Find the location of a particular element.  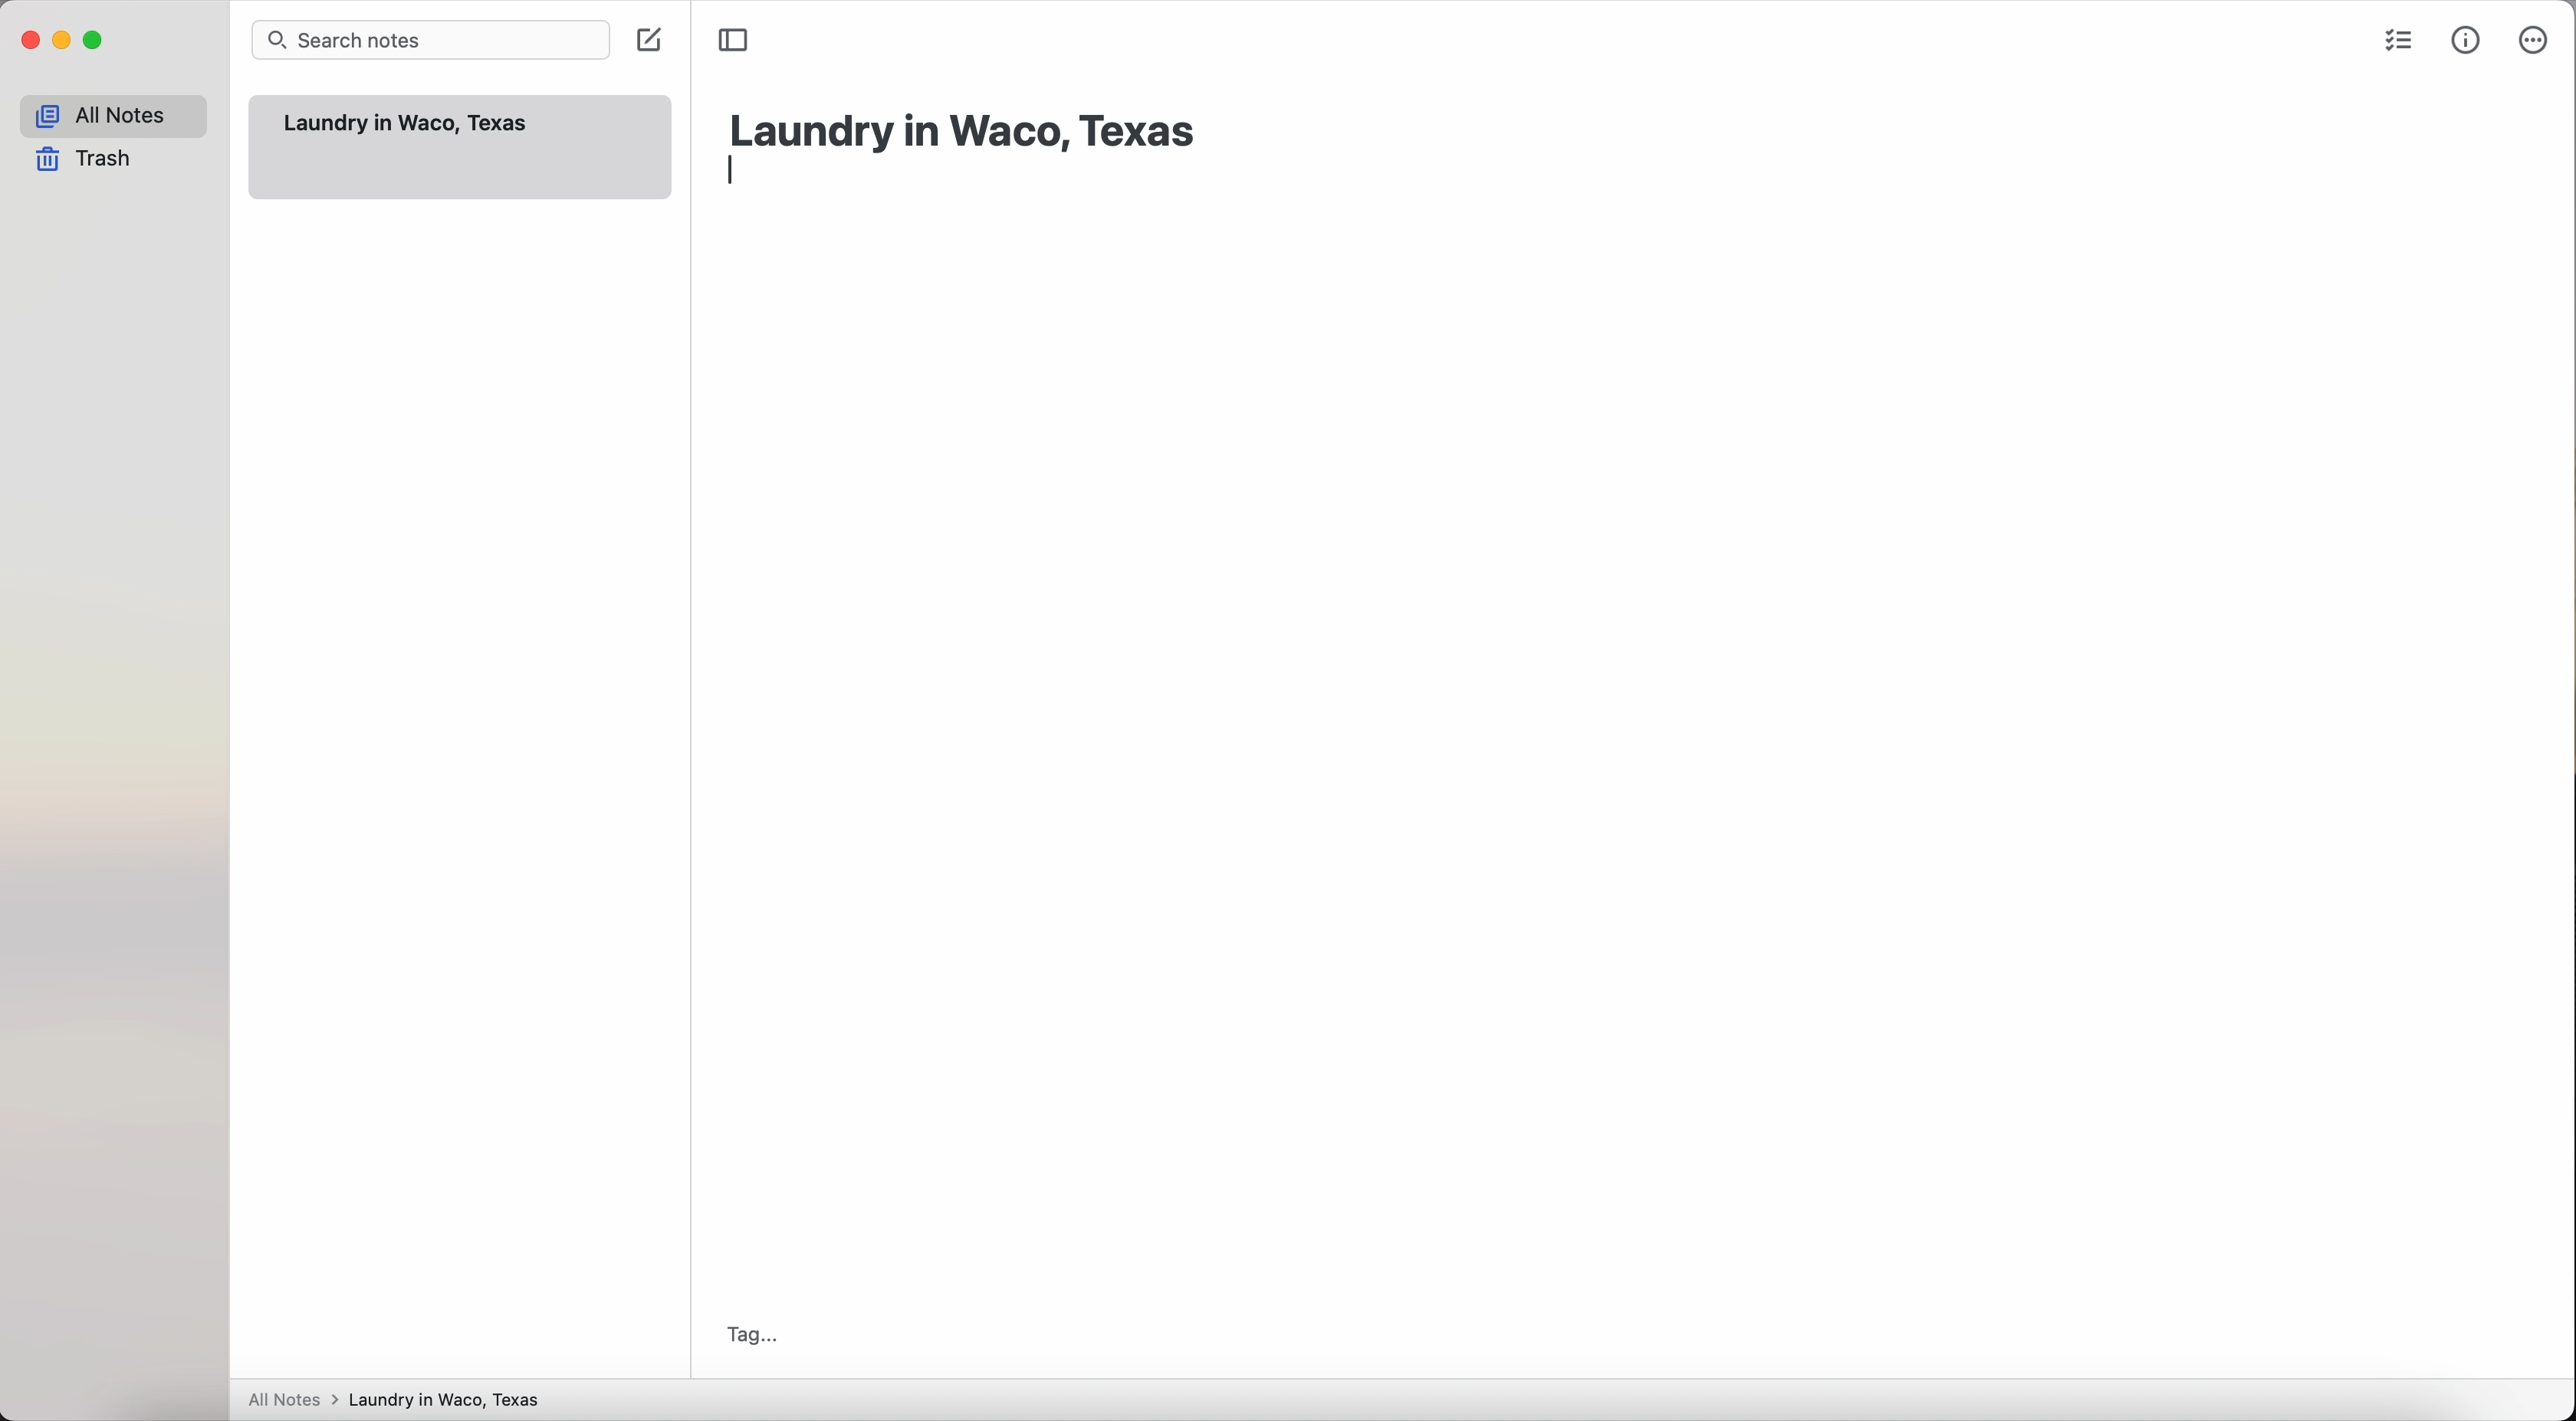

close app is located at coordinates (31, 41).